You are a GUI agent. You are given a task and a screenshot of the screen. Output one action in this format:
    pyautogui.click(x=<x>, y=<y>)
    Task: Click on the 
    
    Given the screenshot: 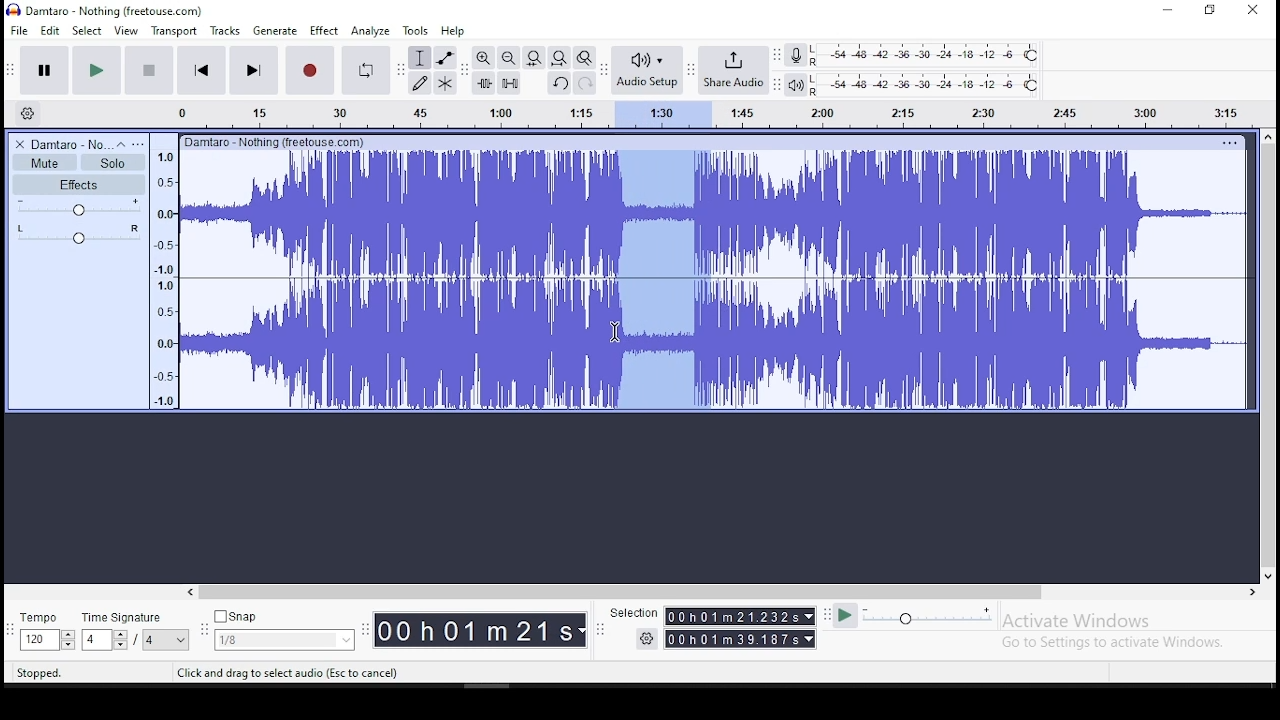 What is the action you would take?
    pyautogui.click(x=399, y=68)
    